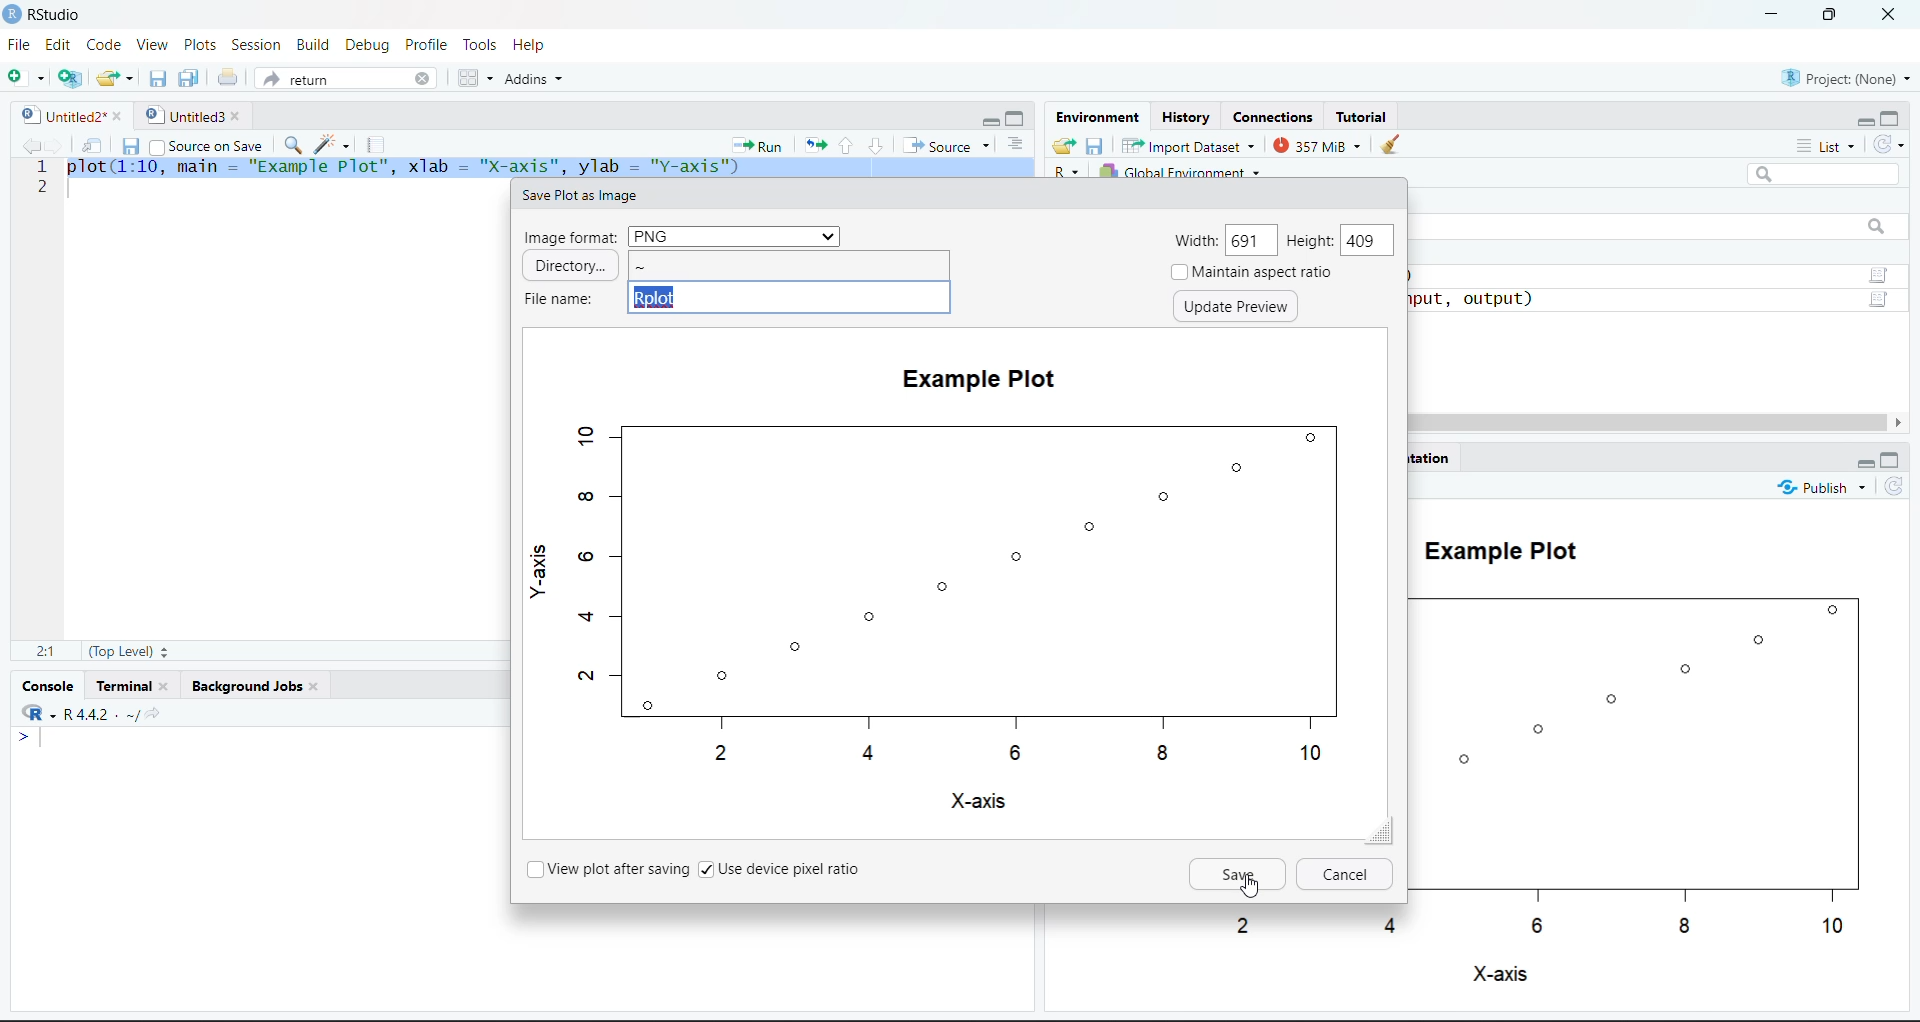 This screenshot has width=1920, height=1022. I want to click on Example Plot, so click(1494, 547).